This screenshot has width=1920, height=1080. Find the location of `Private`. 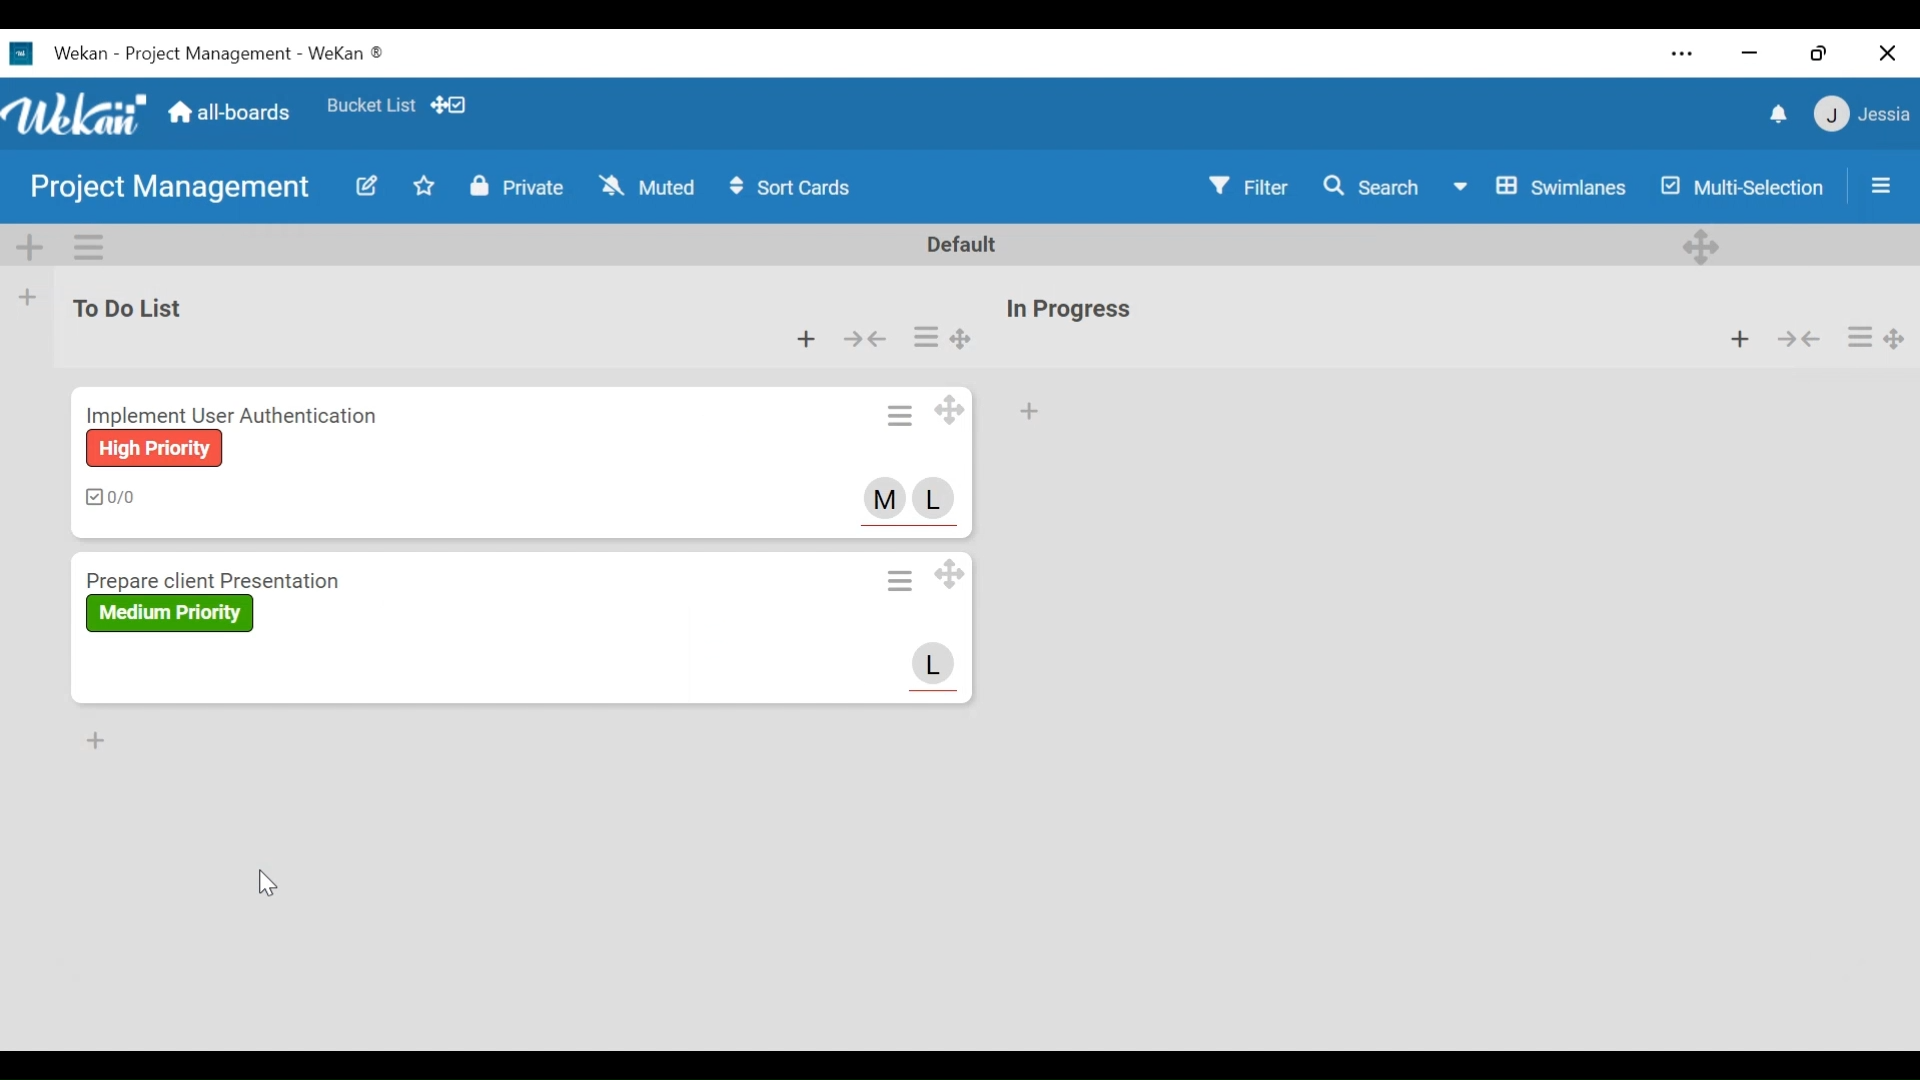

Private is located at coordinates (517, 187).